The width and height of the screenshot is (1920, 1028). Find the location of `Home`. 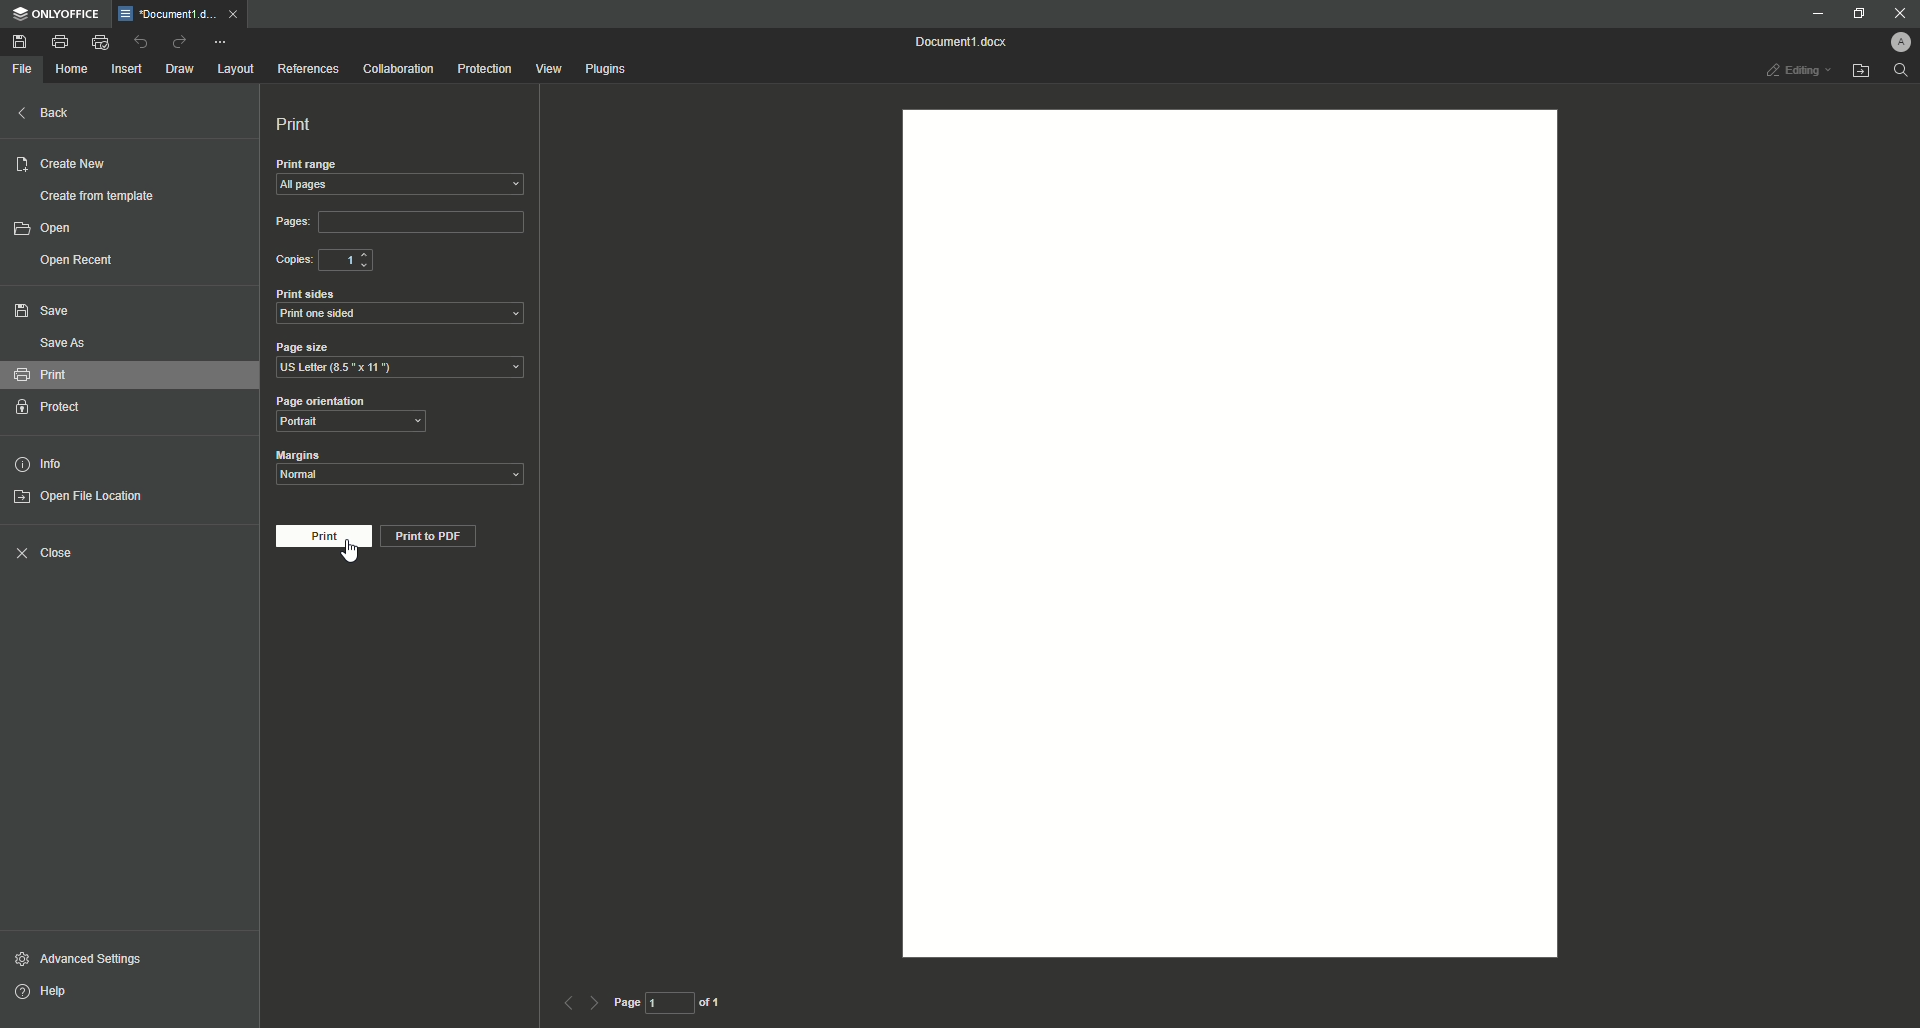

Home is located at coordinates (71, 68).